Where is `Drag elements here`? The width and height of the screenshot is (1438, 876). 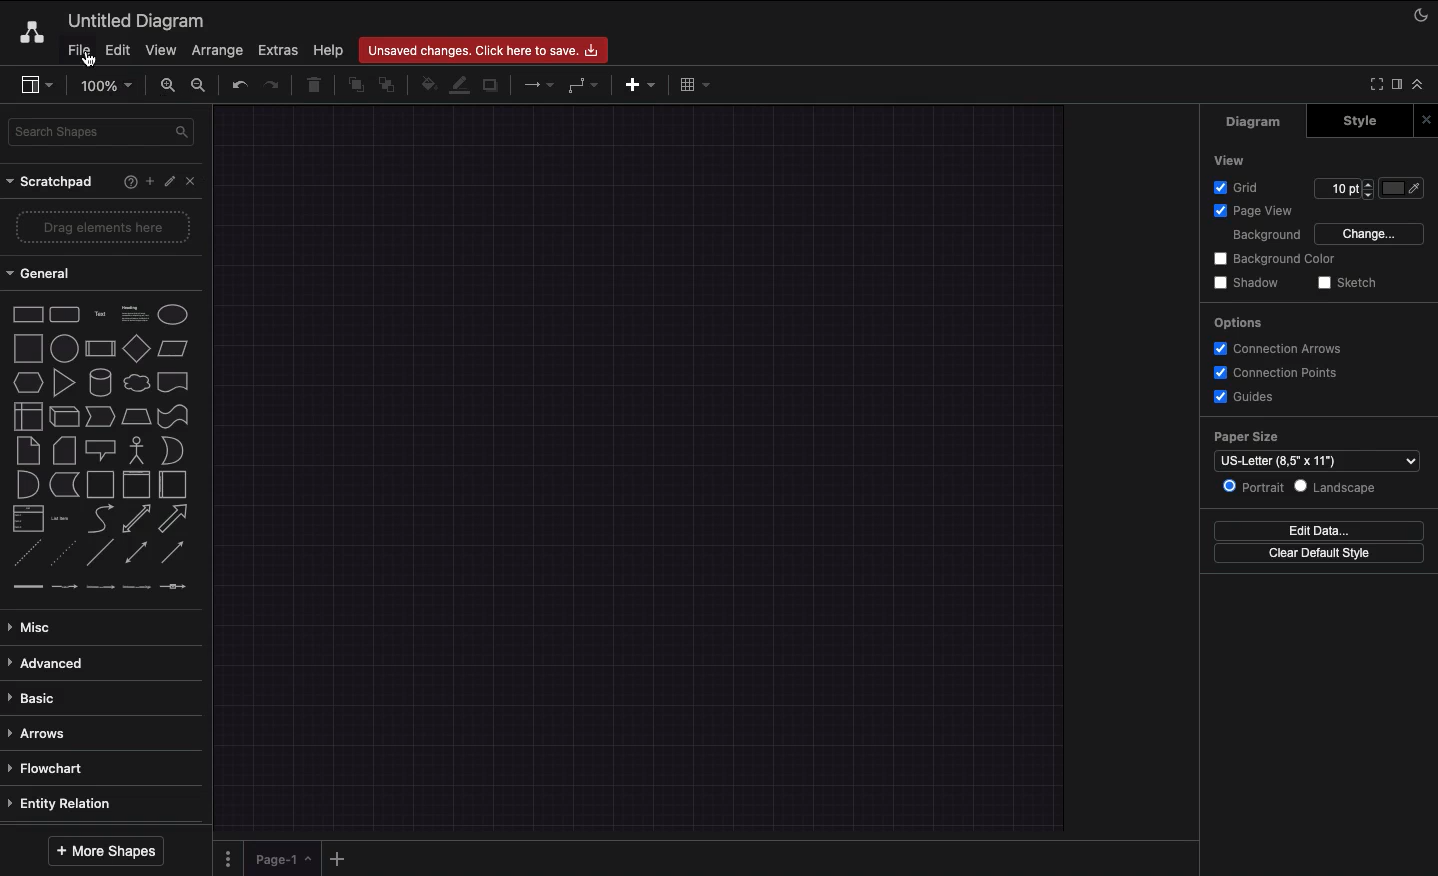
Drag elements here is located at coordinates (106, 227).